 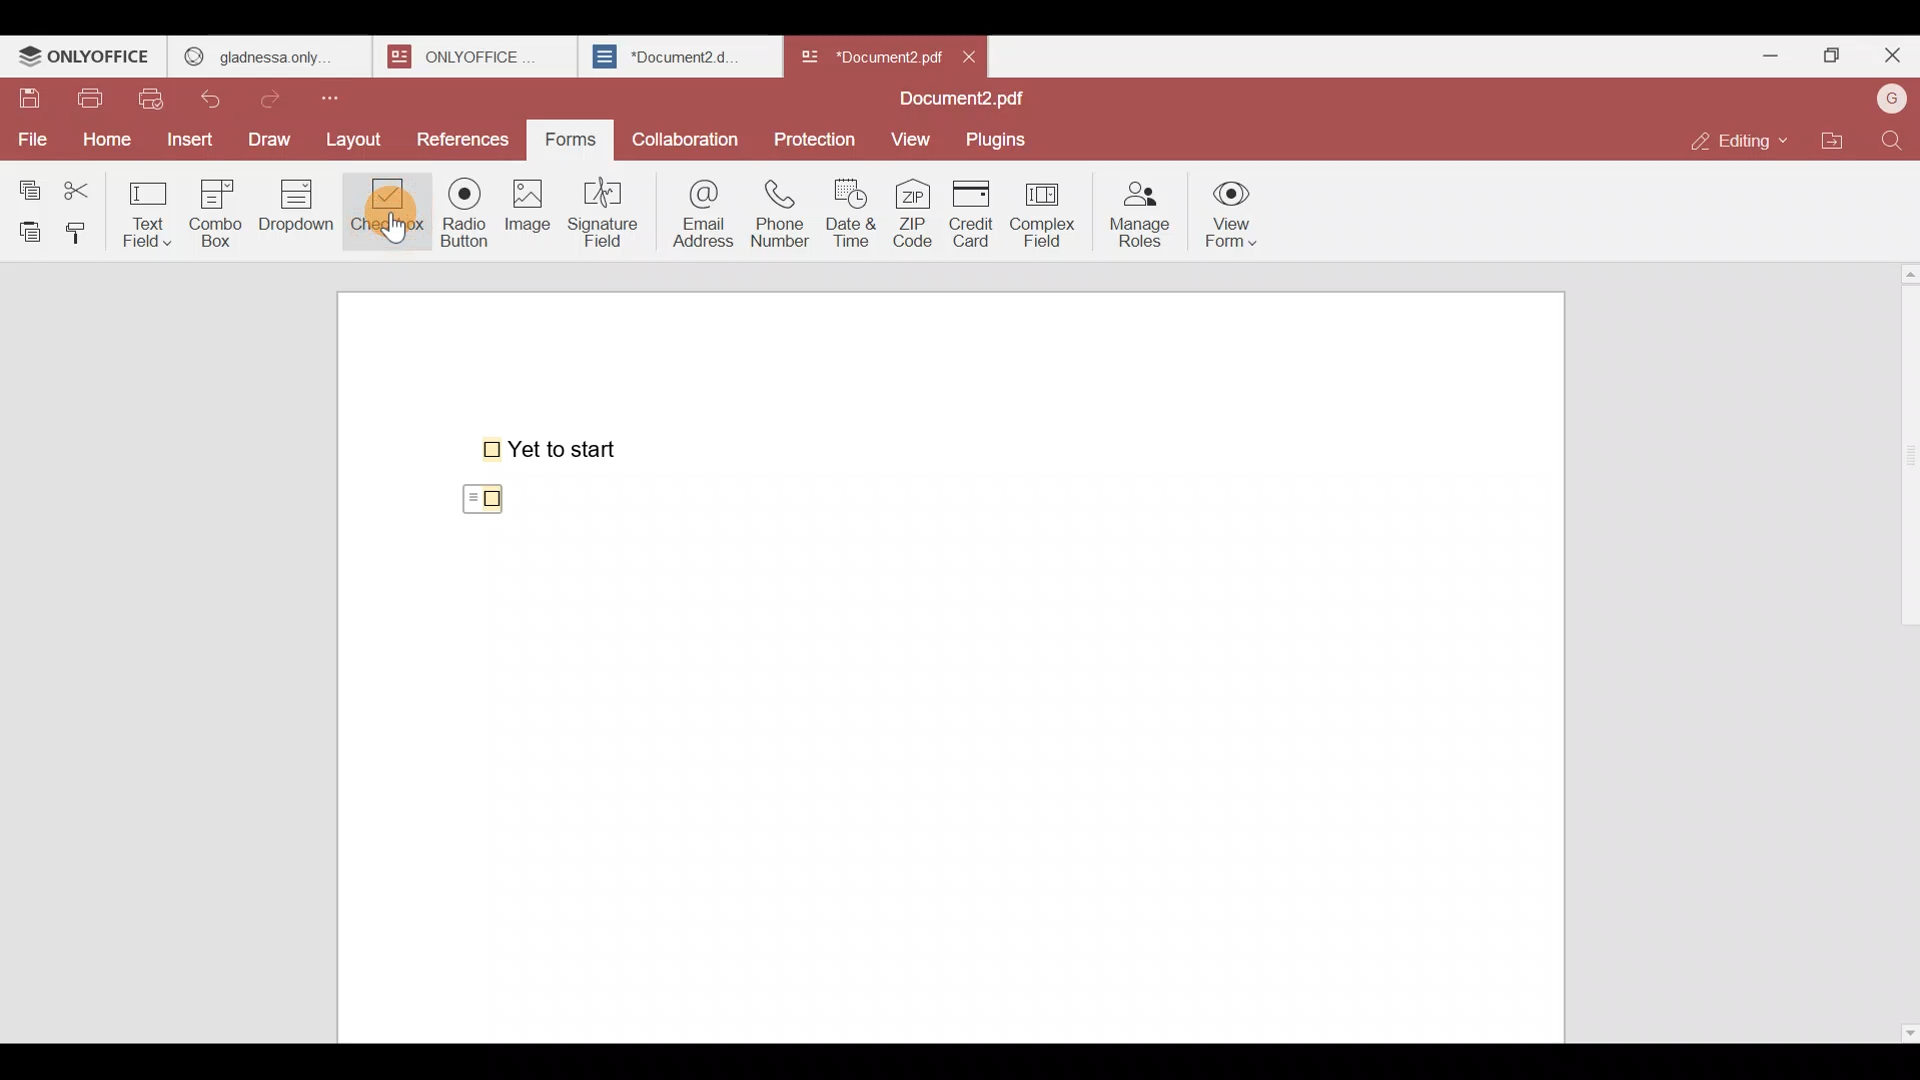 I want to click on Cut, so click(x=86, y=186).